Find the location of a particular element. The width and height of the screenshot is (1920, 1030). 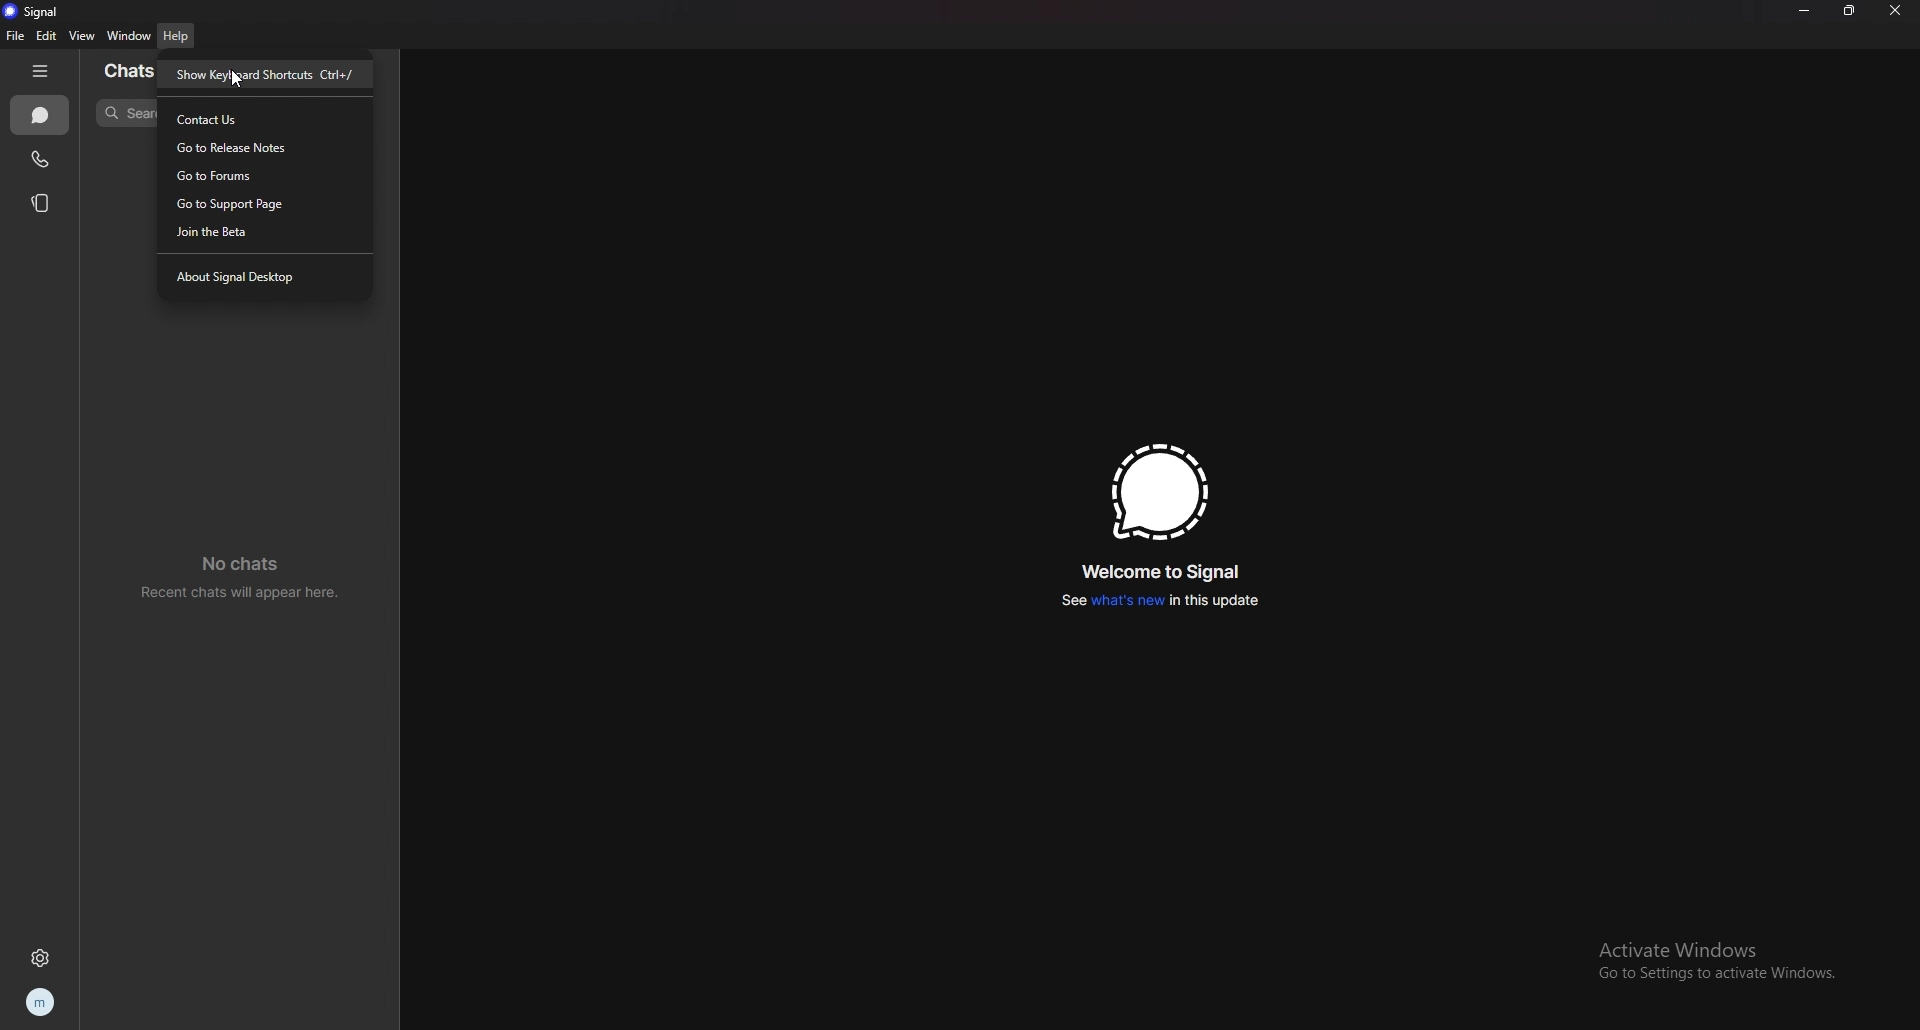

cursor is located at coordinates (238, 80).